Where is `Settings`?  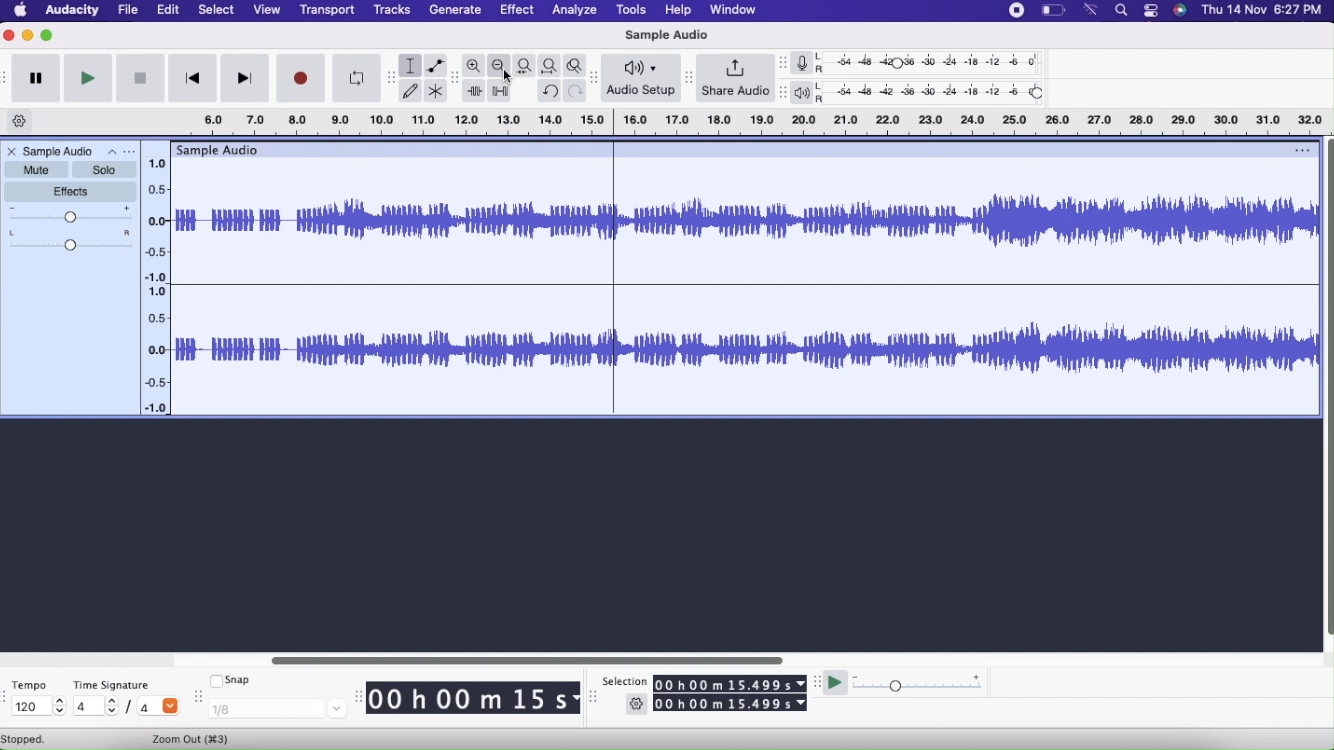
Settings is located at coordinates (636, 702).